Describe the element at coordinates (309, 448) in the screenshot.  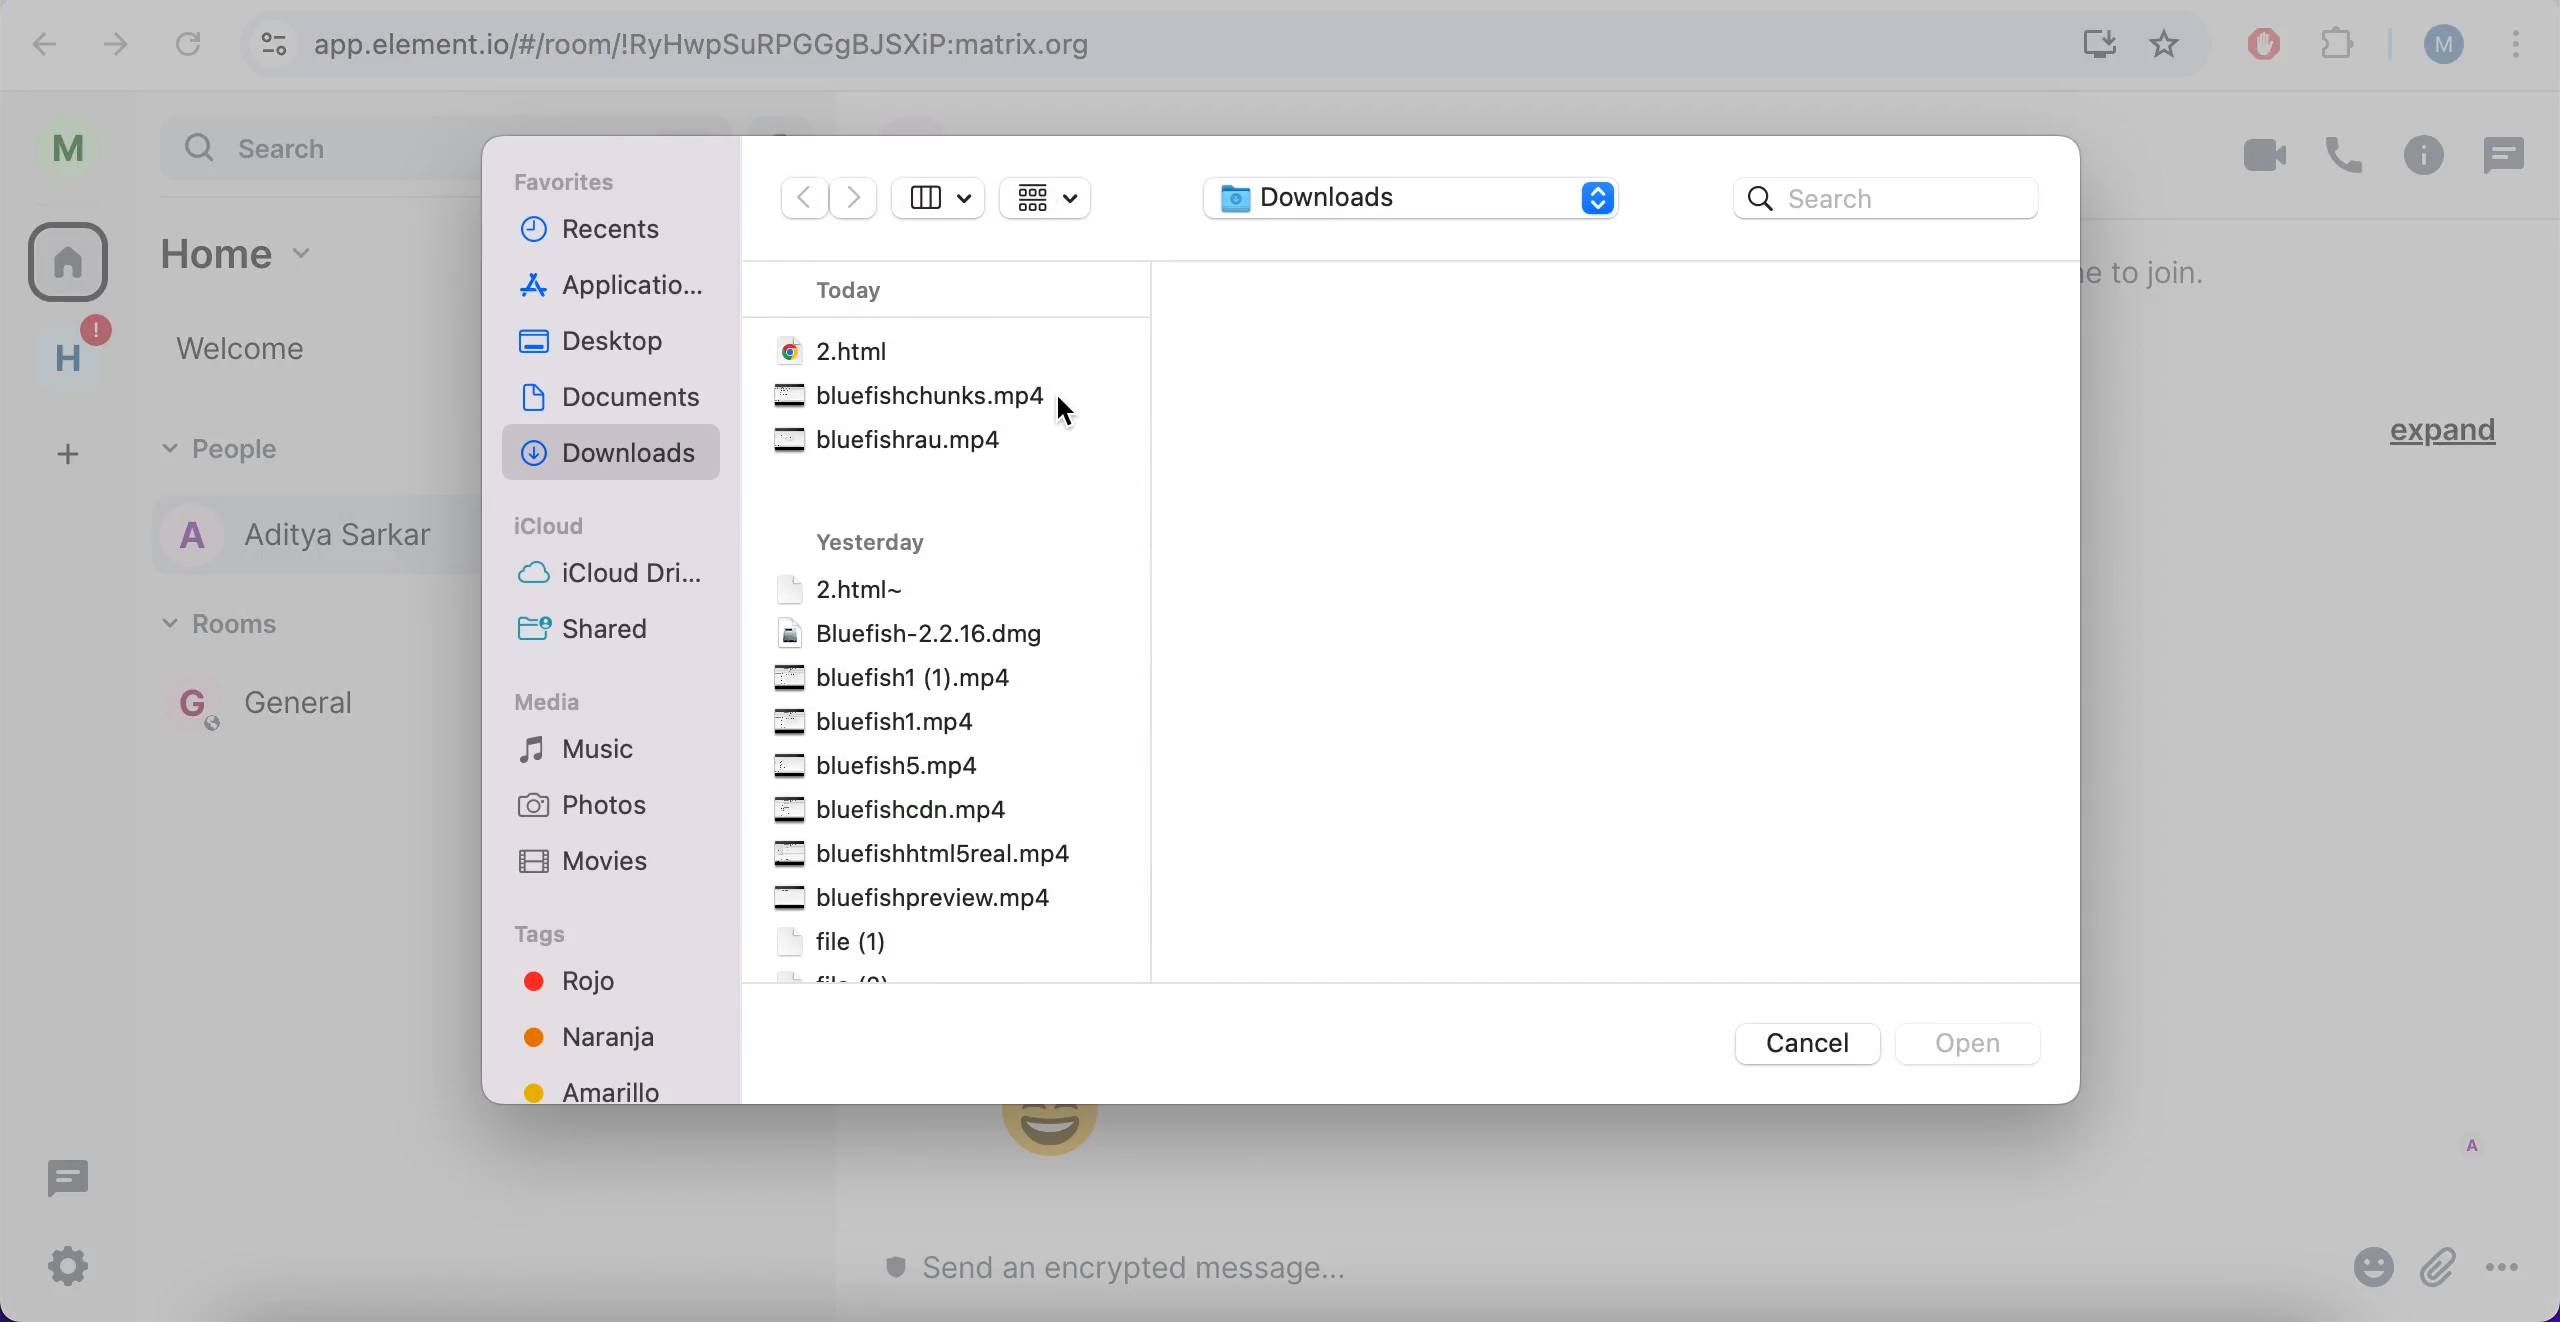
I see `people` at that location.